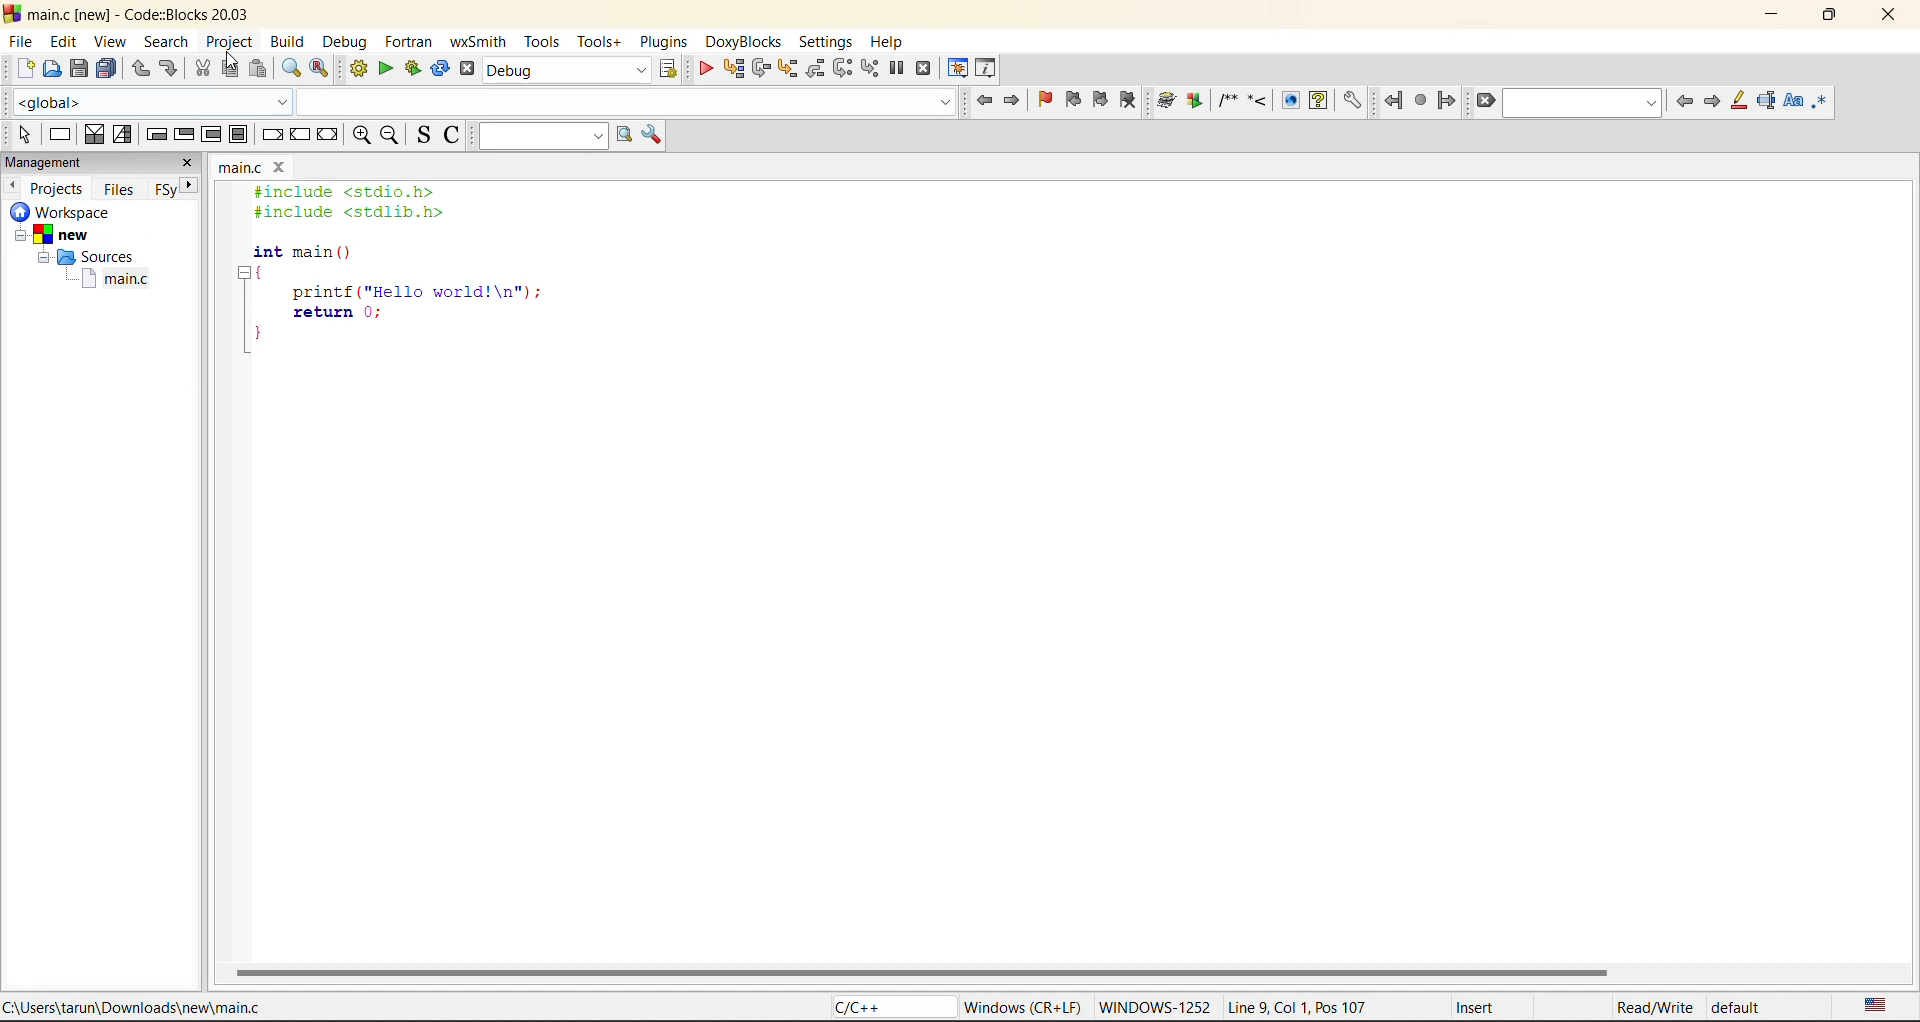 The width and height of the screenshot is (1920, 1022). What do you see at coordinates (840, 67) in the screenshot?
I see `next instruction` at bounding box center [840, 67].